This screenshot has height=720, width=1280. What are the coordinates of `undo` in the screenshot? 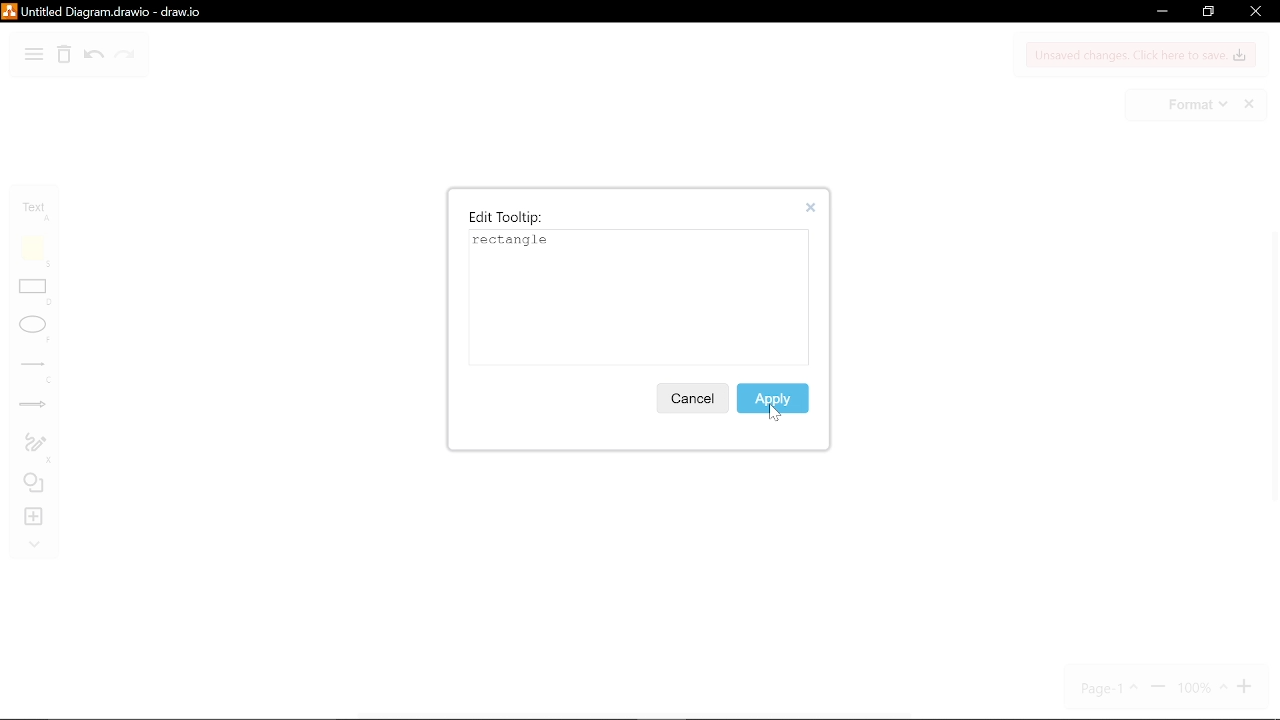 It's located at (94, 57).